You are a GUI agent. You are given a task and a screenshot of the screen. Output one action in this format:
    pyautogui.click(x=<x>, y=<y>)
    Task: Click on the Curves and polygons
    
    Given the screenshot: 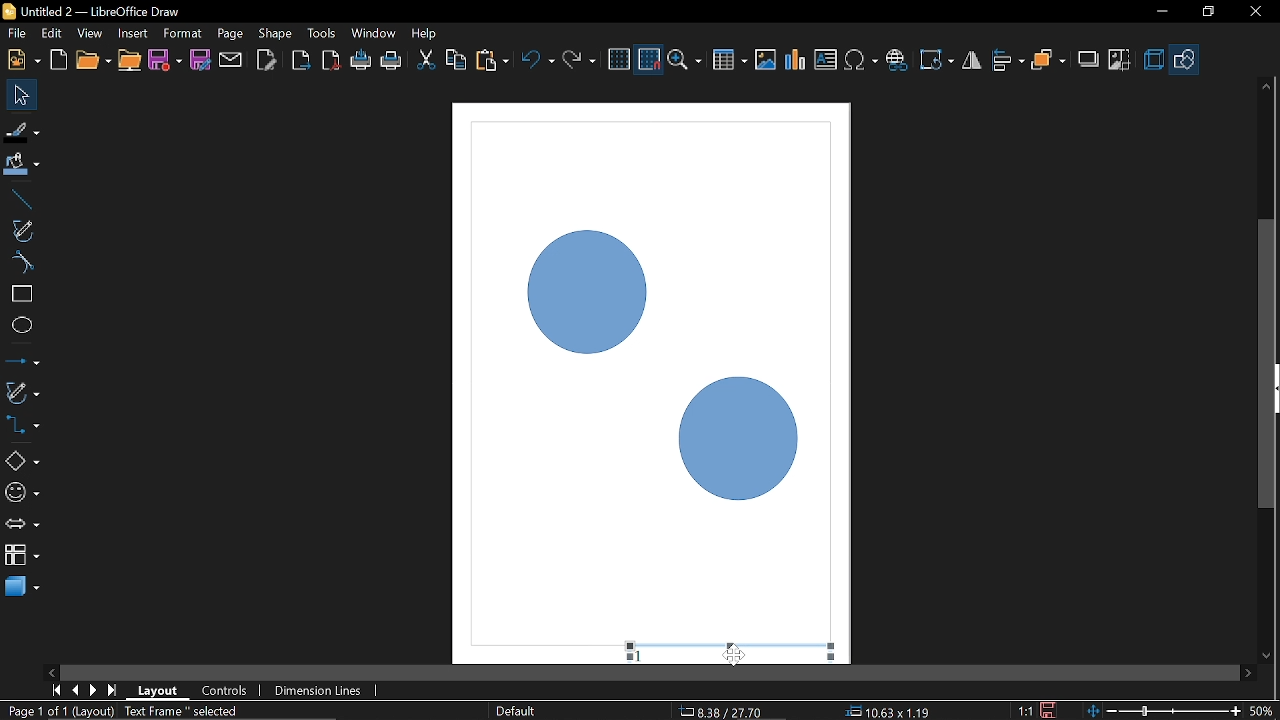 What is the action you would take?
    pyautogui.click(x=21, y=392)
    